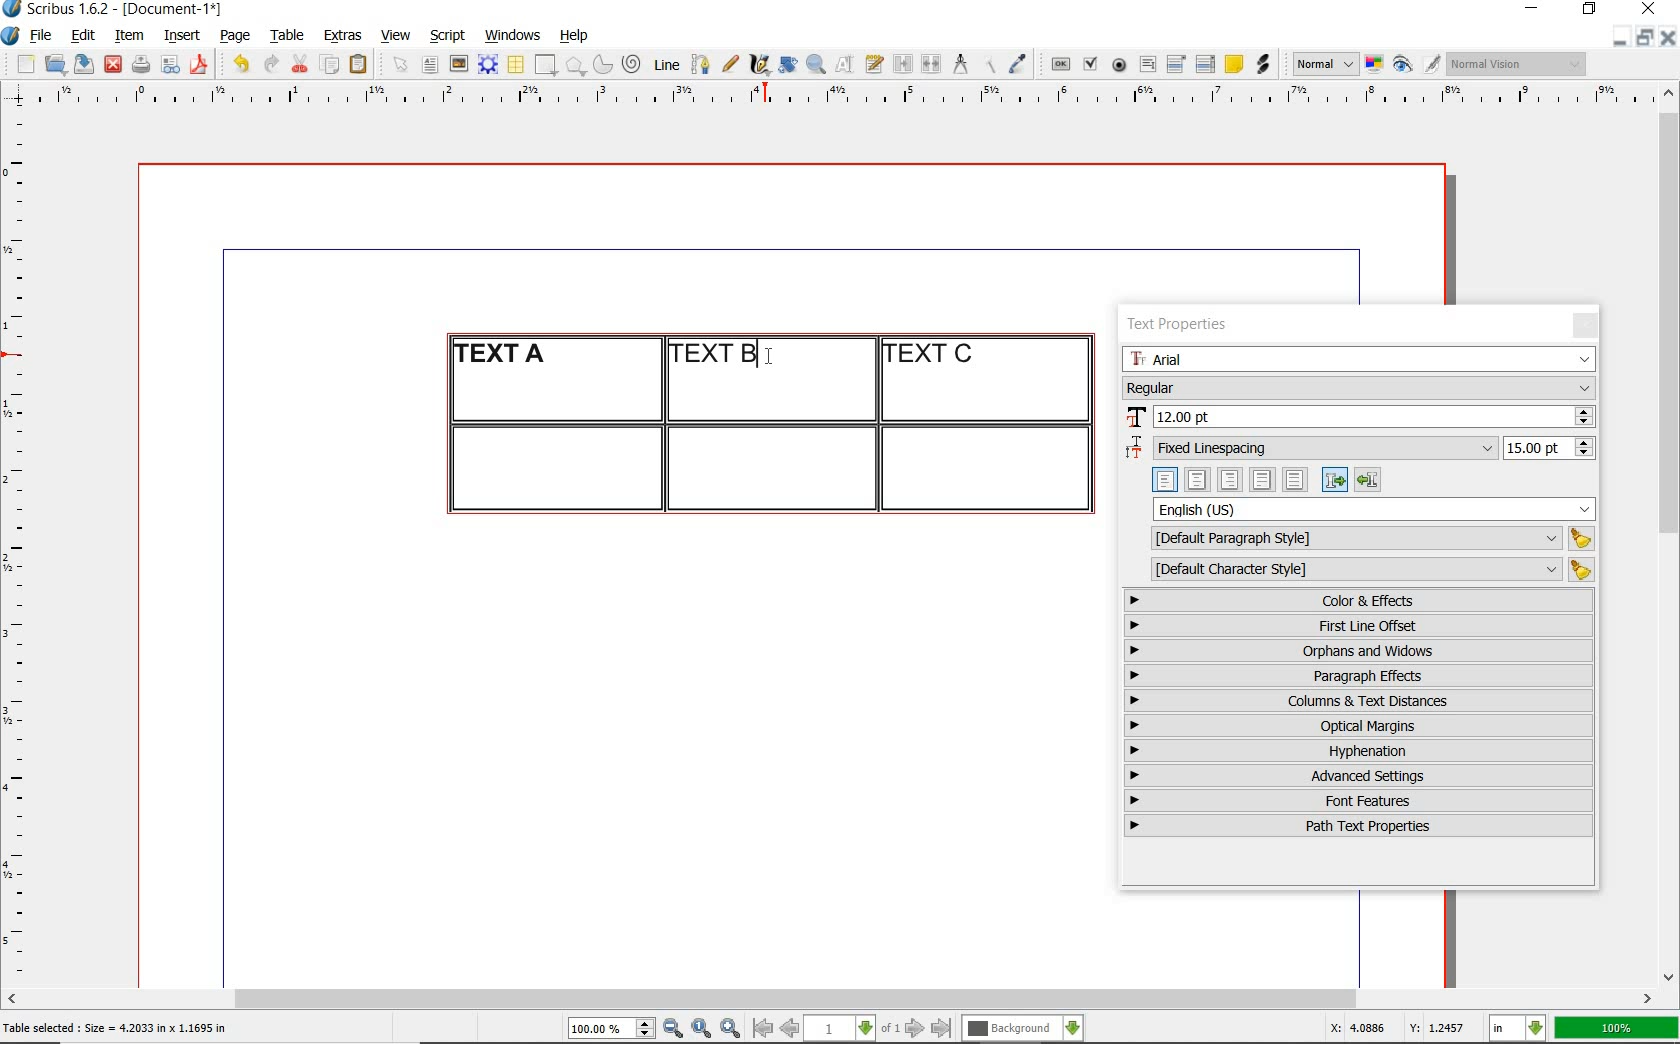  What do you see at coordinates (140, 64) in the screenshot?
I see `print` at bounding box center [140, 64].